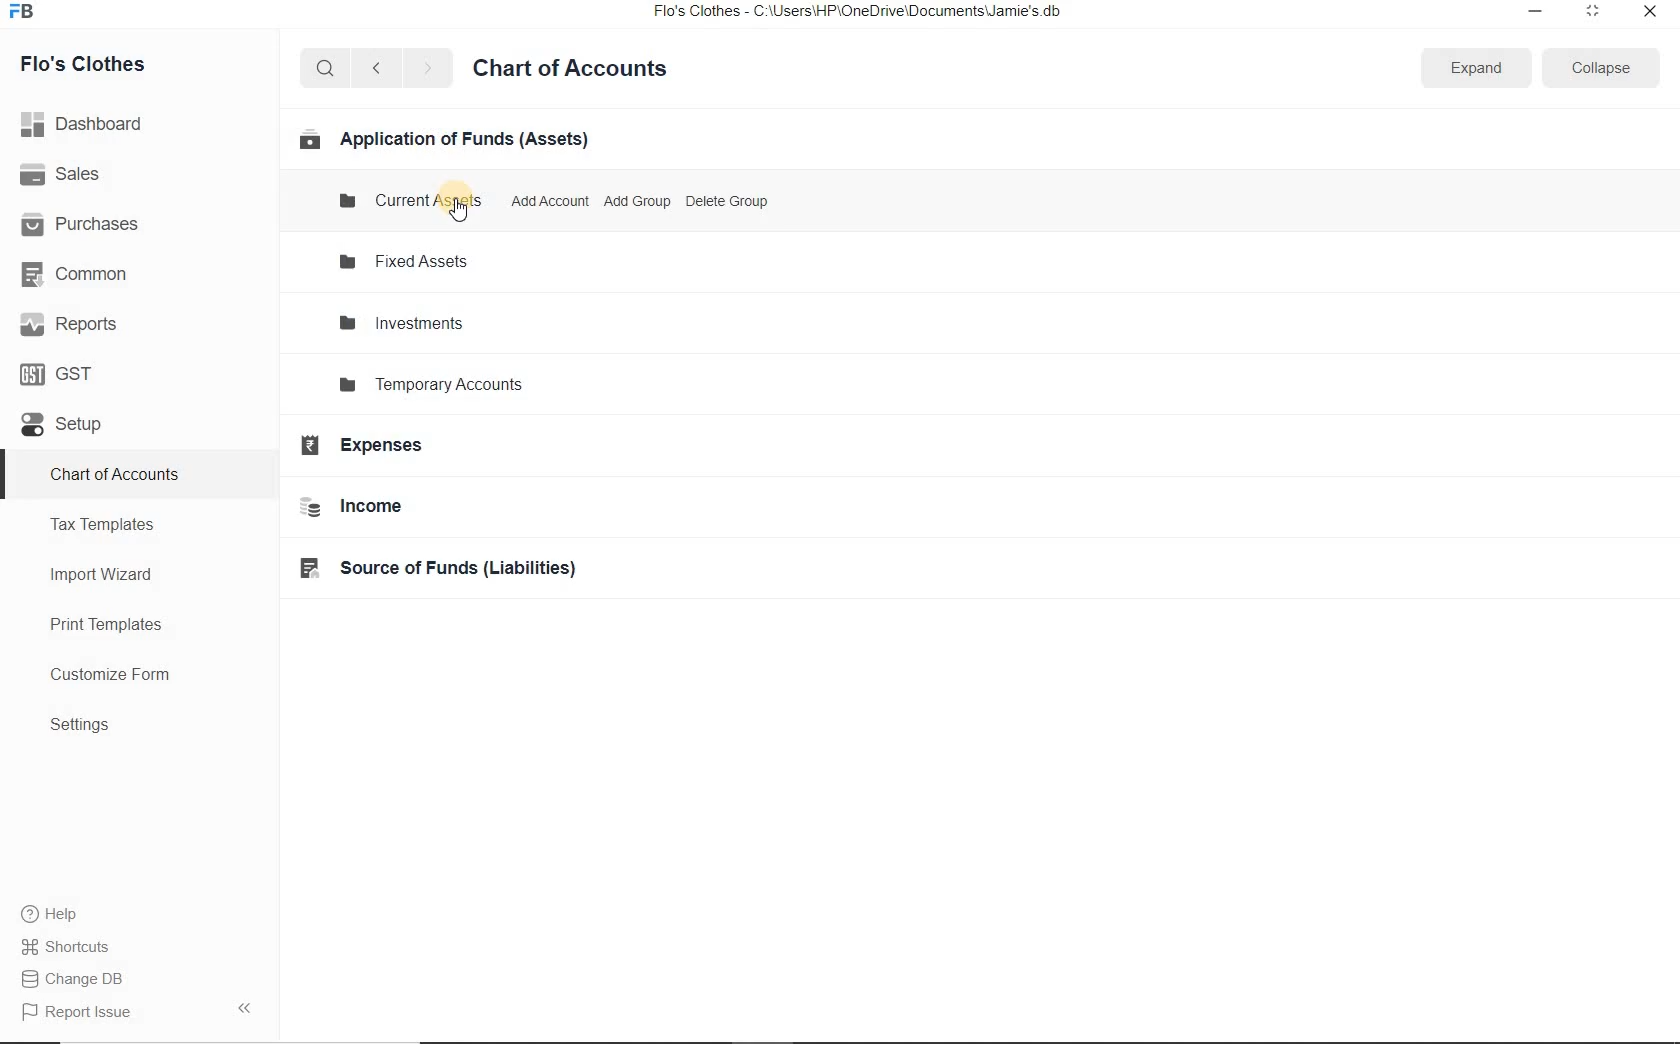  I want to click on help, so click(50, 914).